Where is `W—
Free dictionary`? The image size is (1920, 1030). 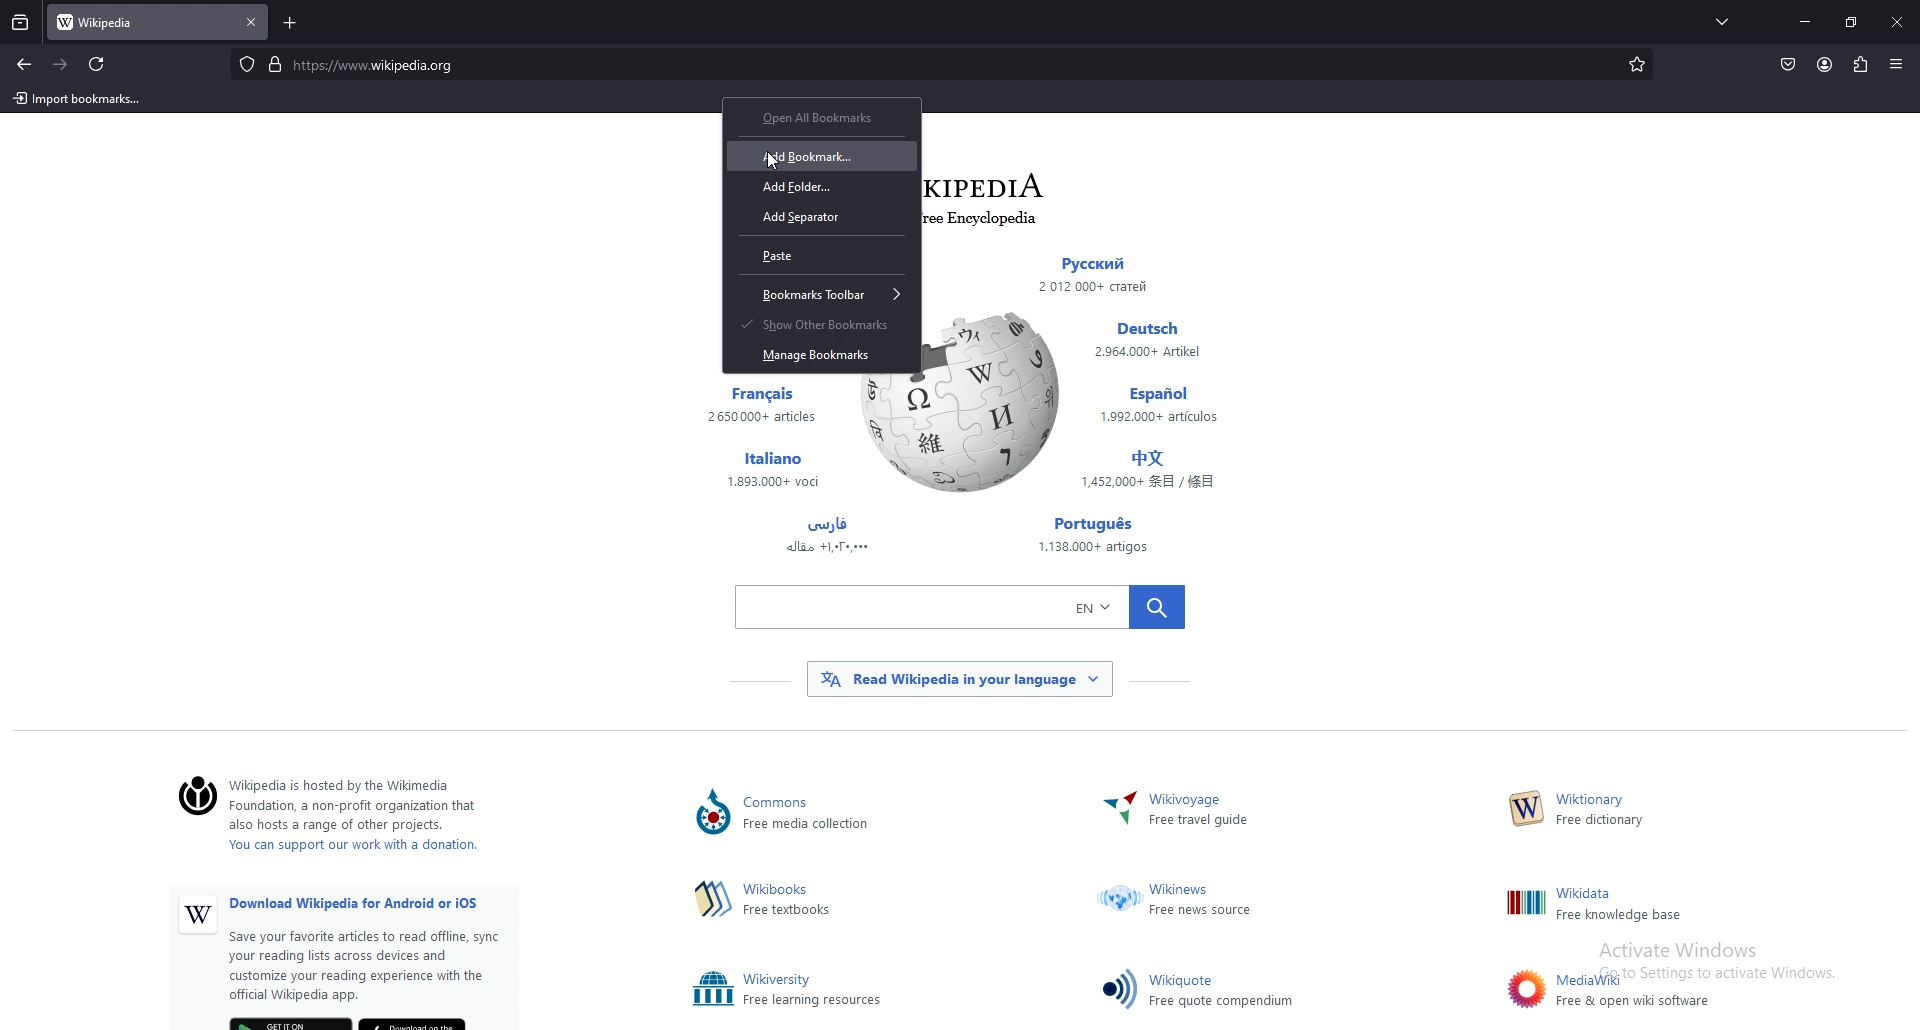 W—
Free dictionary is located at coordinates (1599, 811).